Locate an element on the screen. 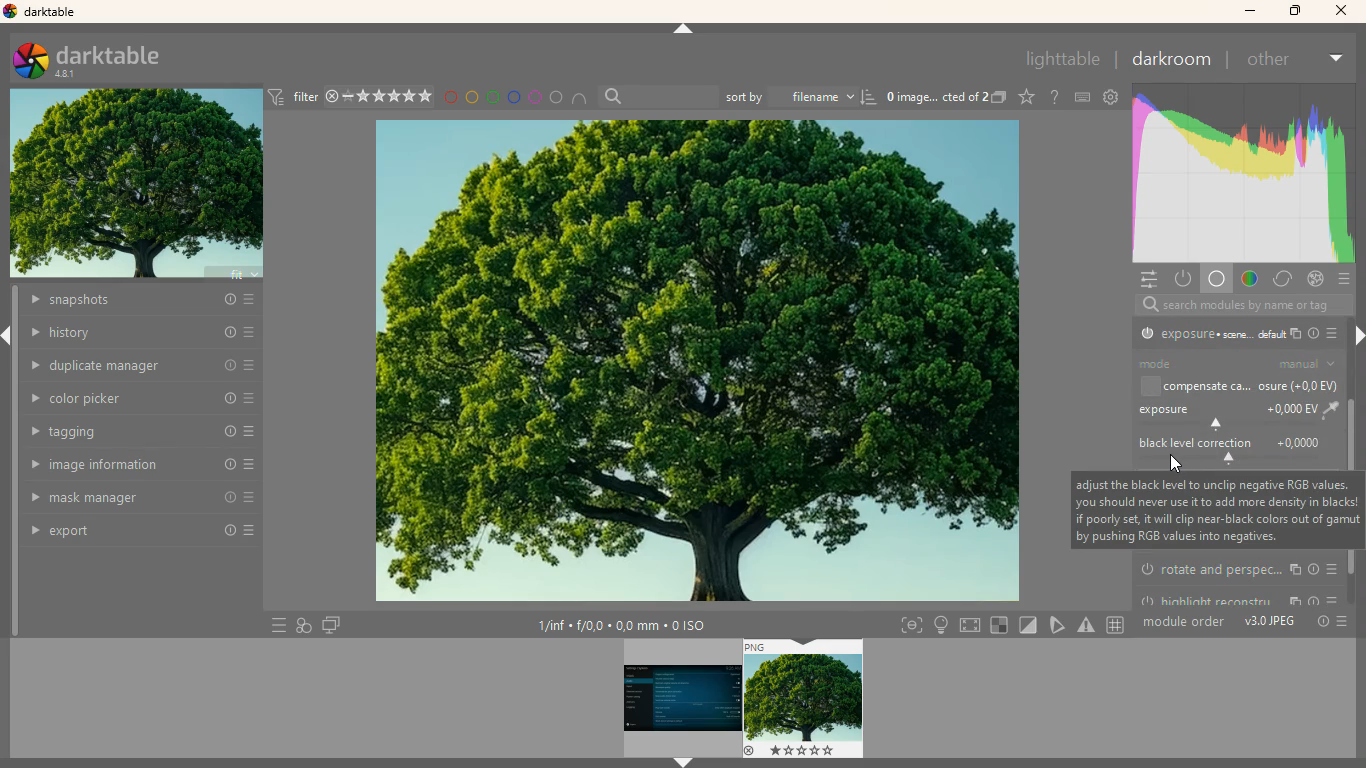 The width and height of the screenshot is (1366, 768). mode is located at coordinates (1178, 363).